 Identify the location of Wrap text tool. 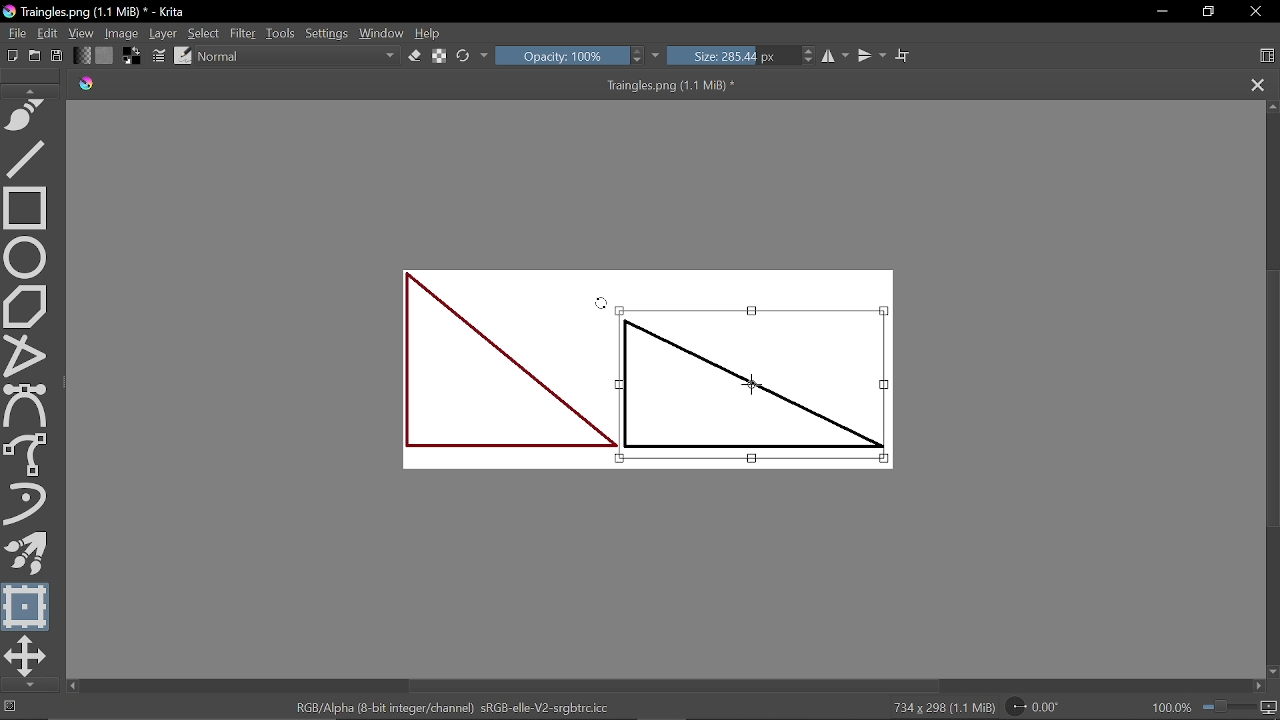
(904, 56).